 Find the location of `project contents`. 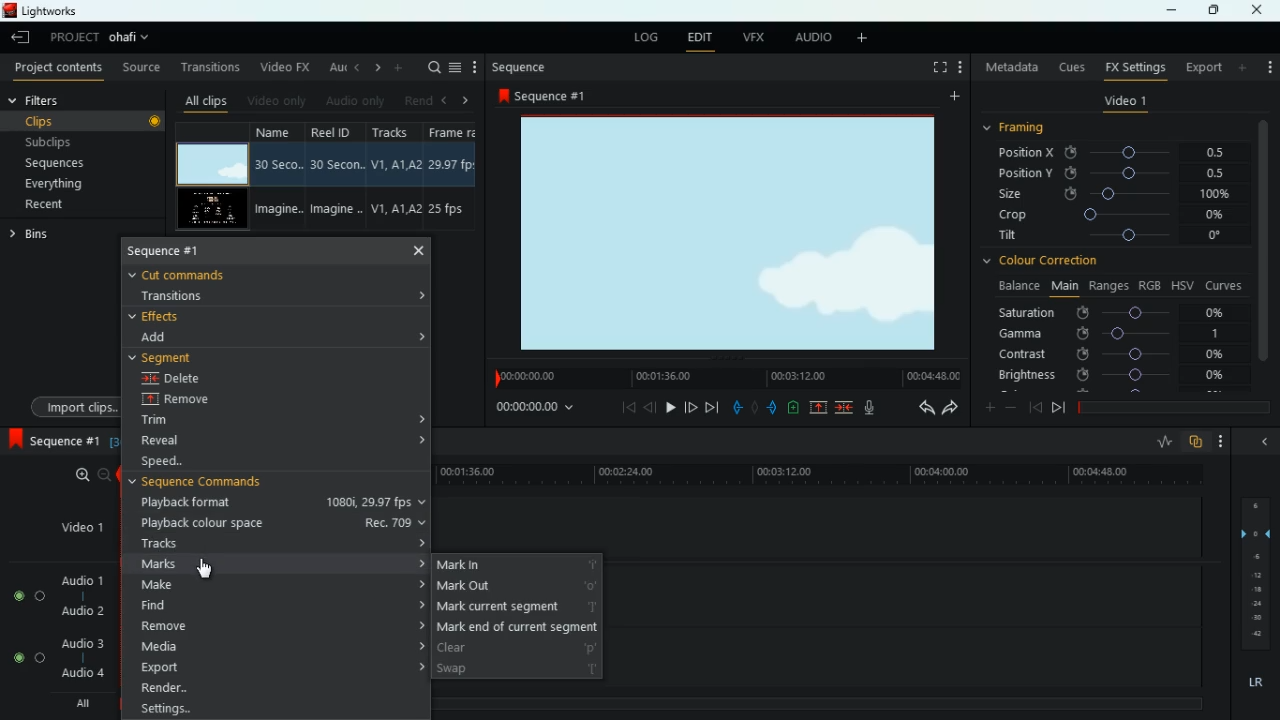

project contents is located at coordinates (55, 68).